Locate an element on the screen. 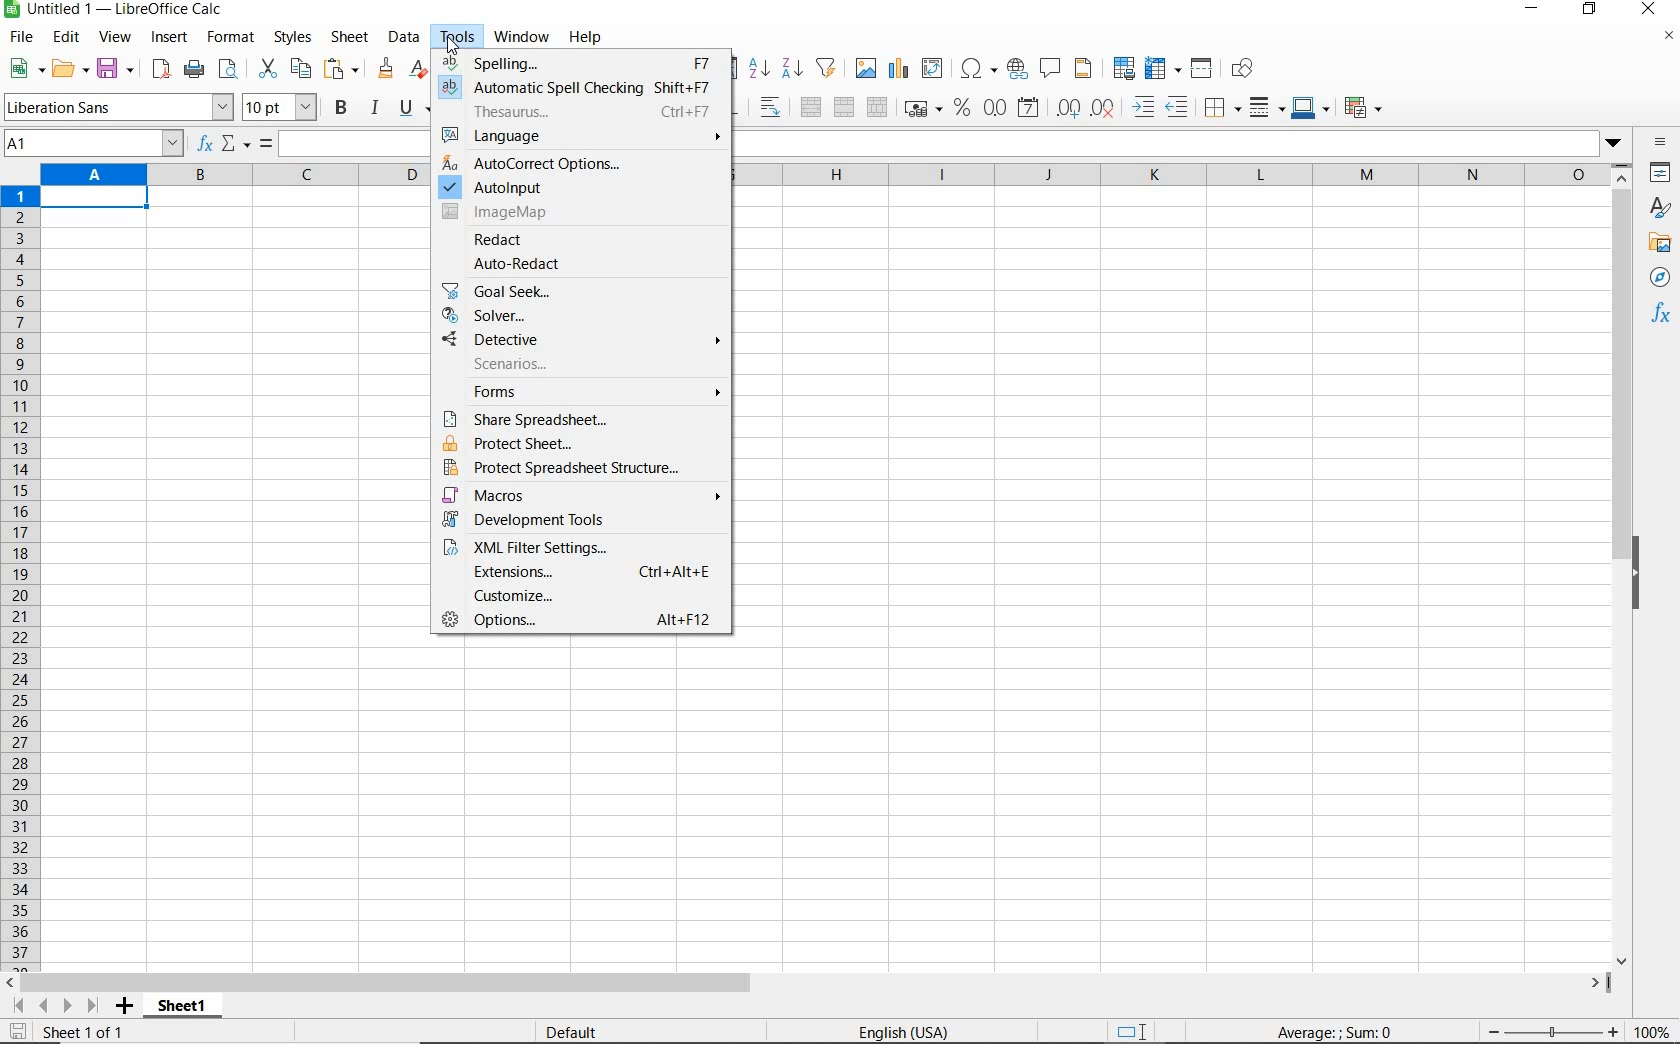  insert comment is located at coordinates (1049, 69).